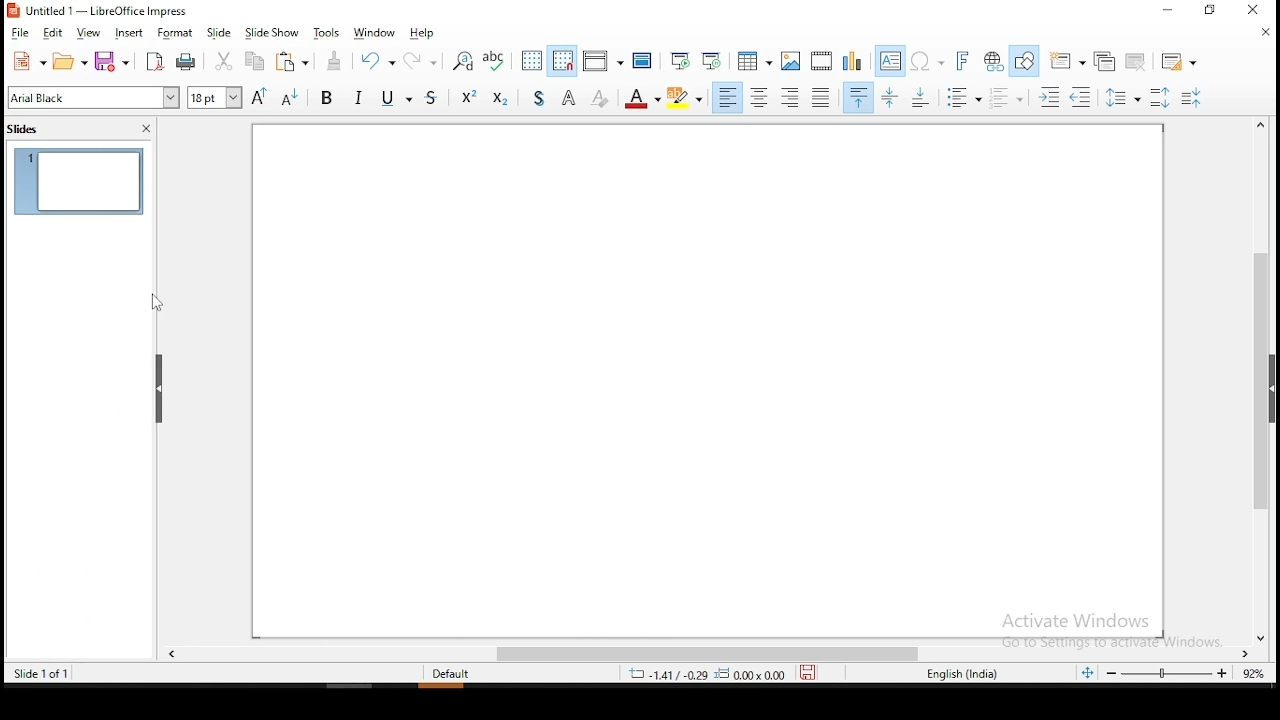 Image resolution: width=1280 pixels, height=720 pixels. I want to click on decrease paragraph spacing, so click(1008, 98).